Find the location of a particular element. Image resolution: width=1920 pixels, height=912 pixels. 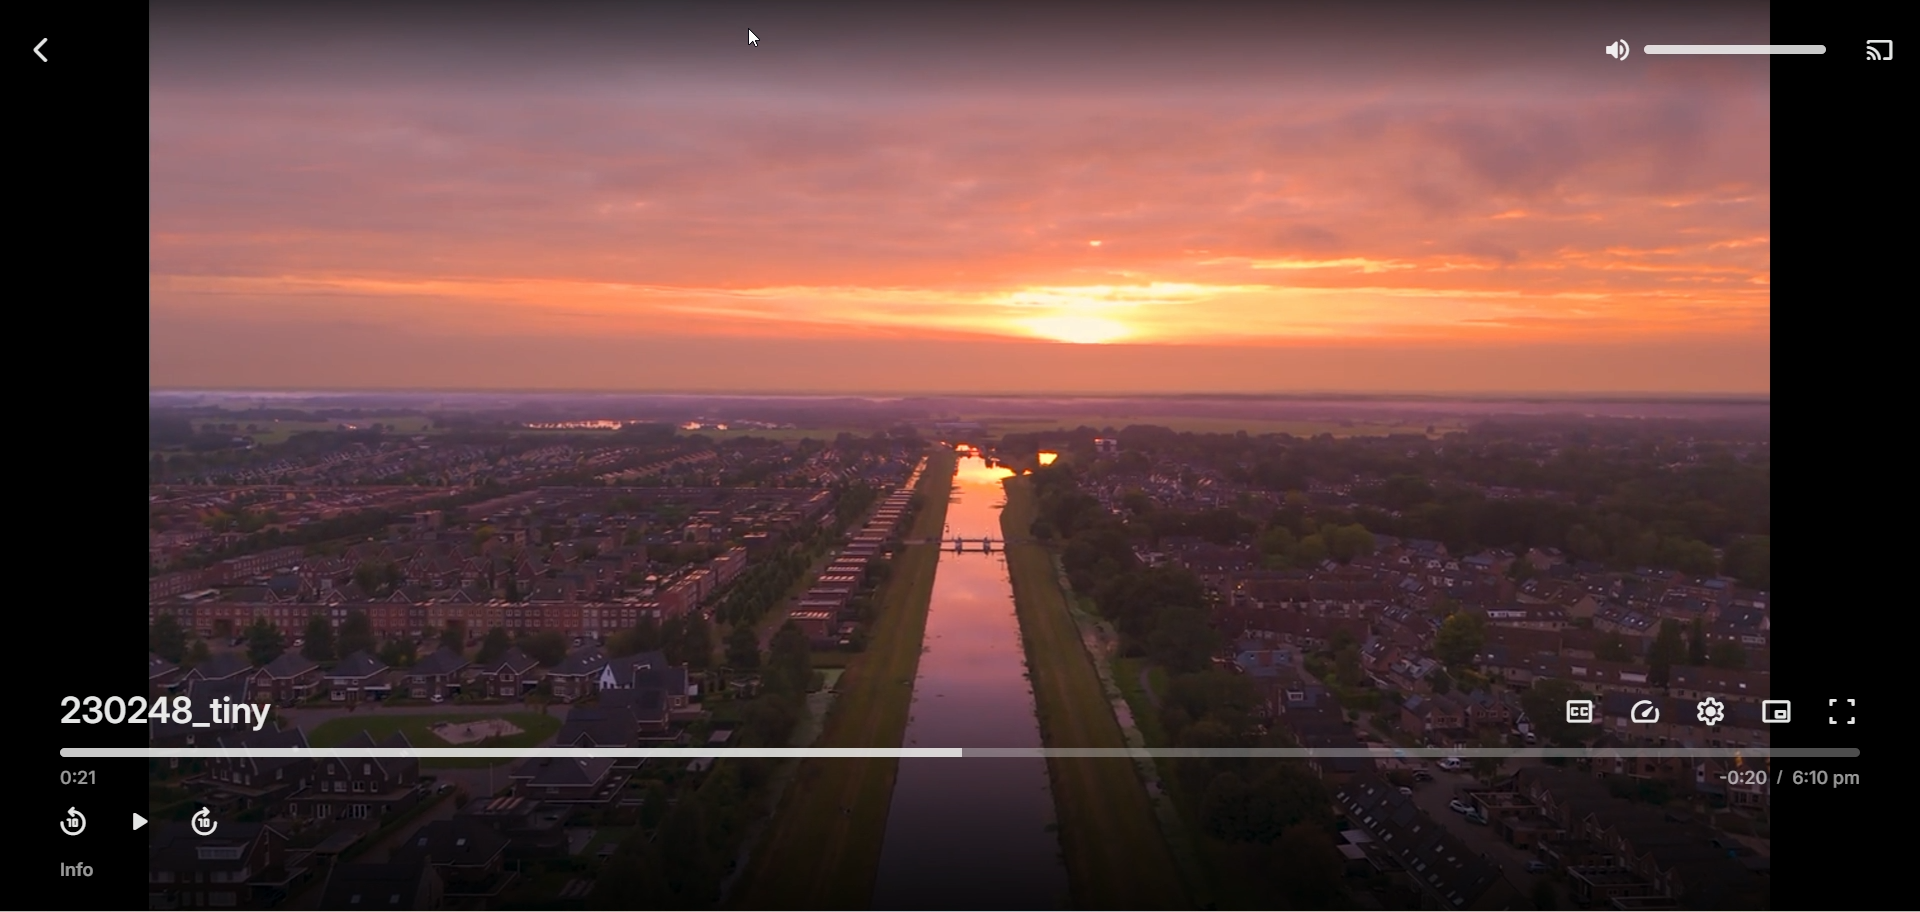

full screen is located at coordinates (1840, 711).